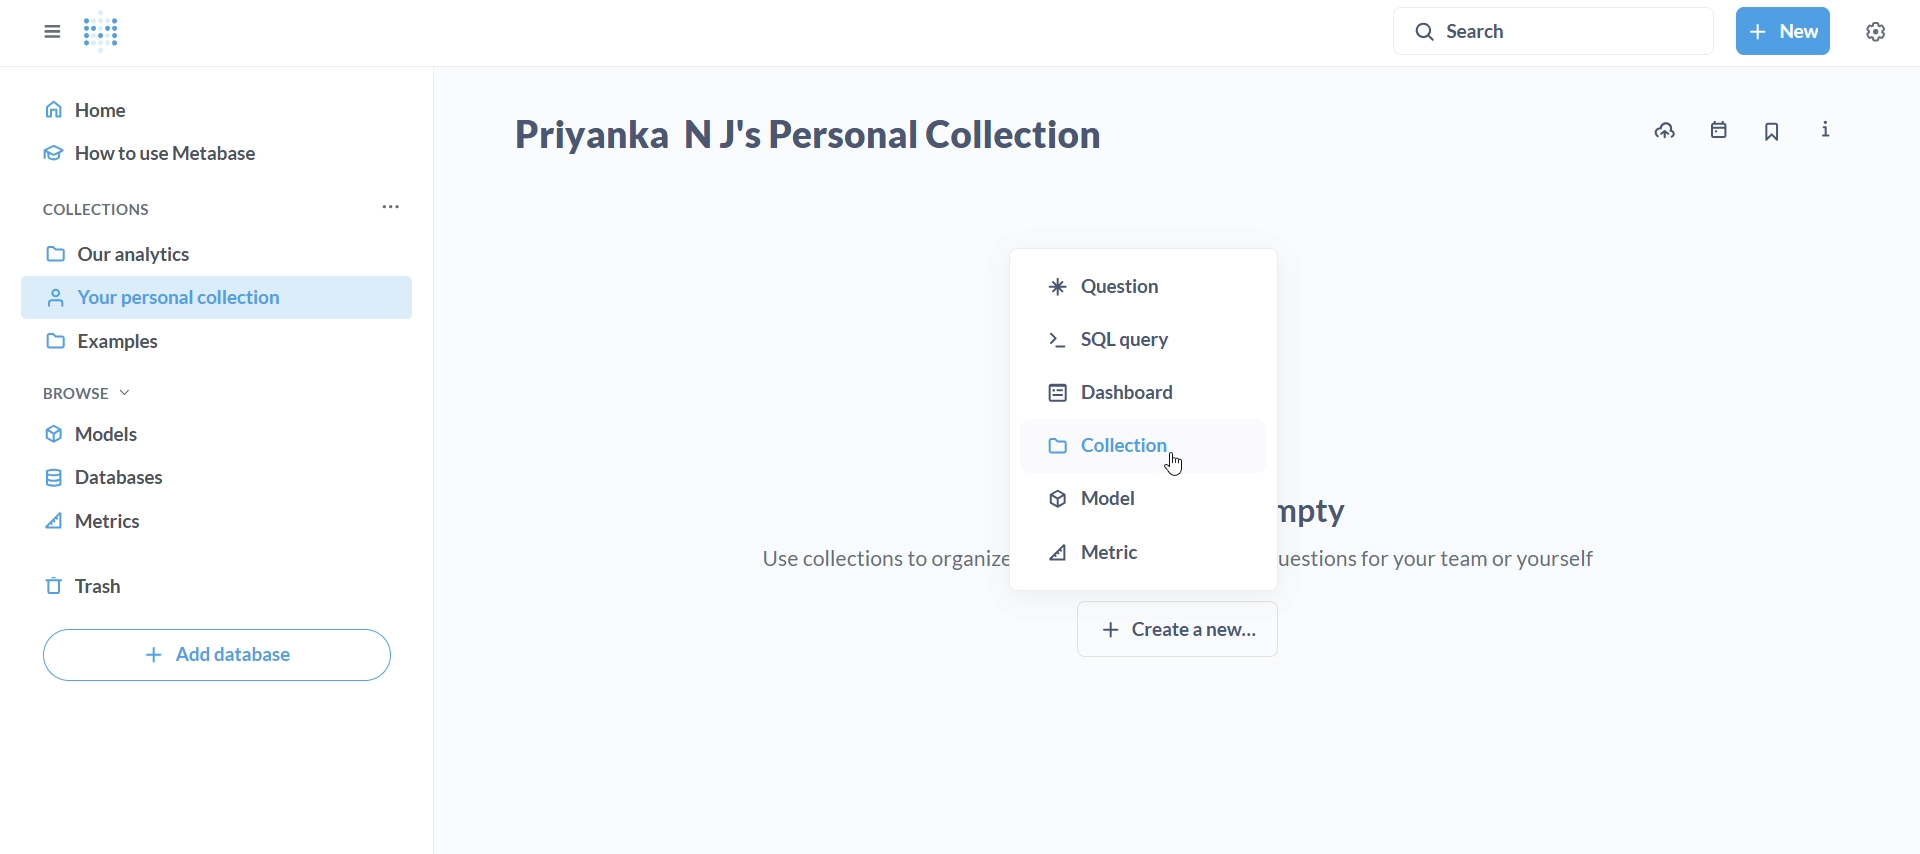 The width and height of the screenshot is (1920, 854). What do you see at coordinates (39, 24) in the screenshot?
I see `close sidebar` at bounding box center [39, 24].